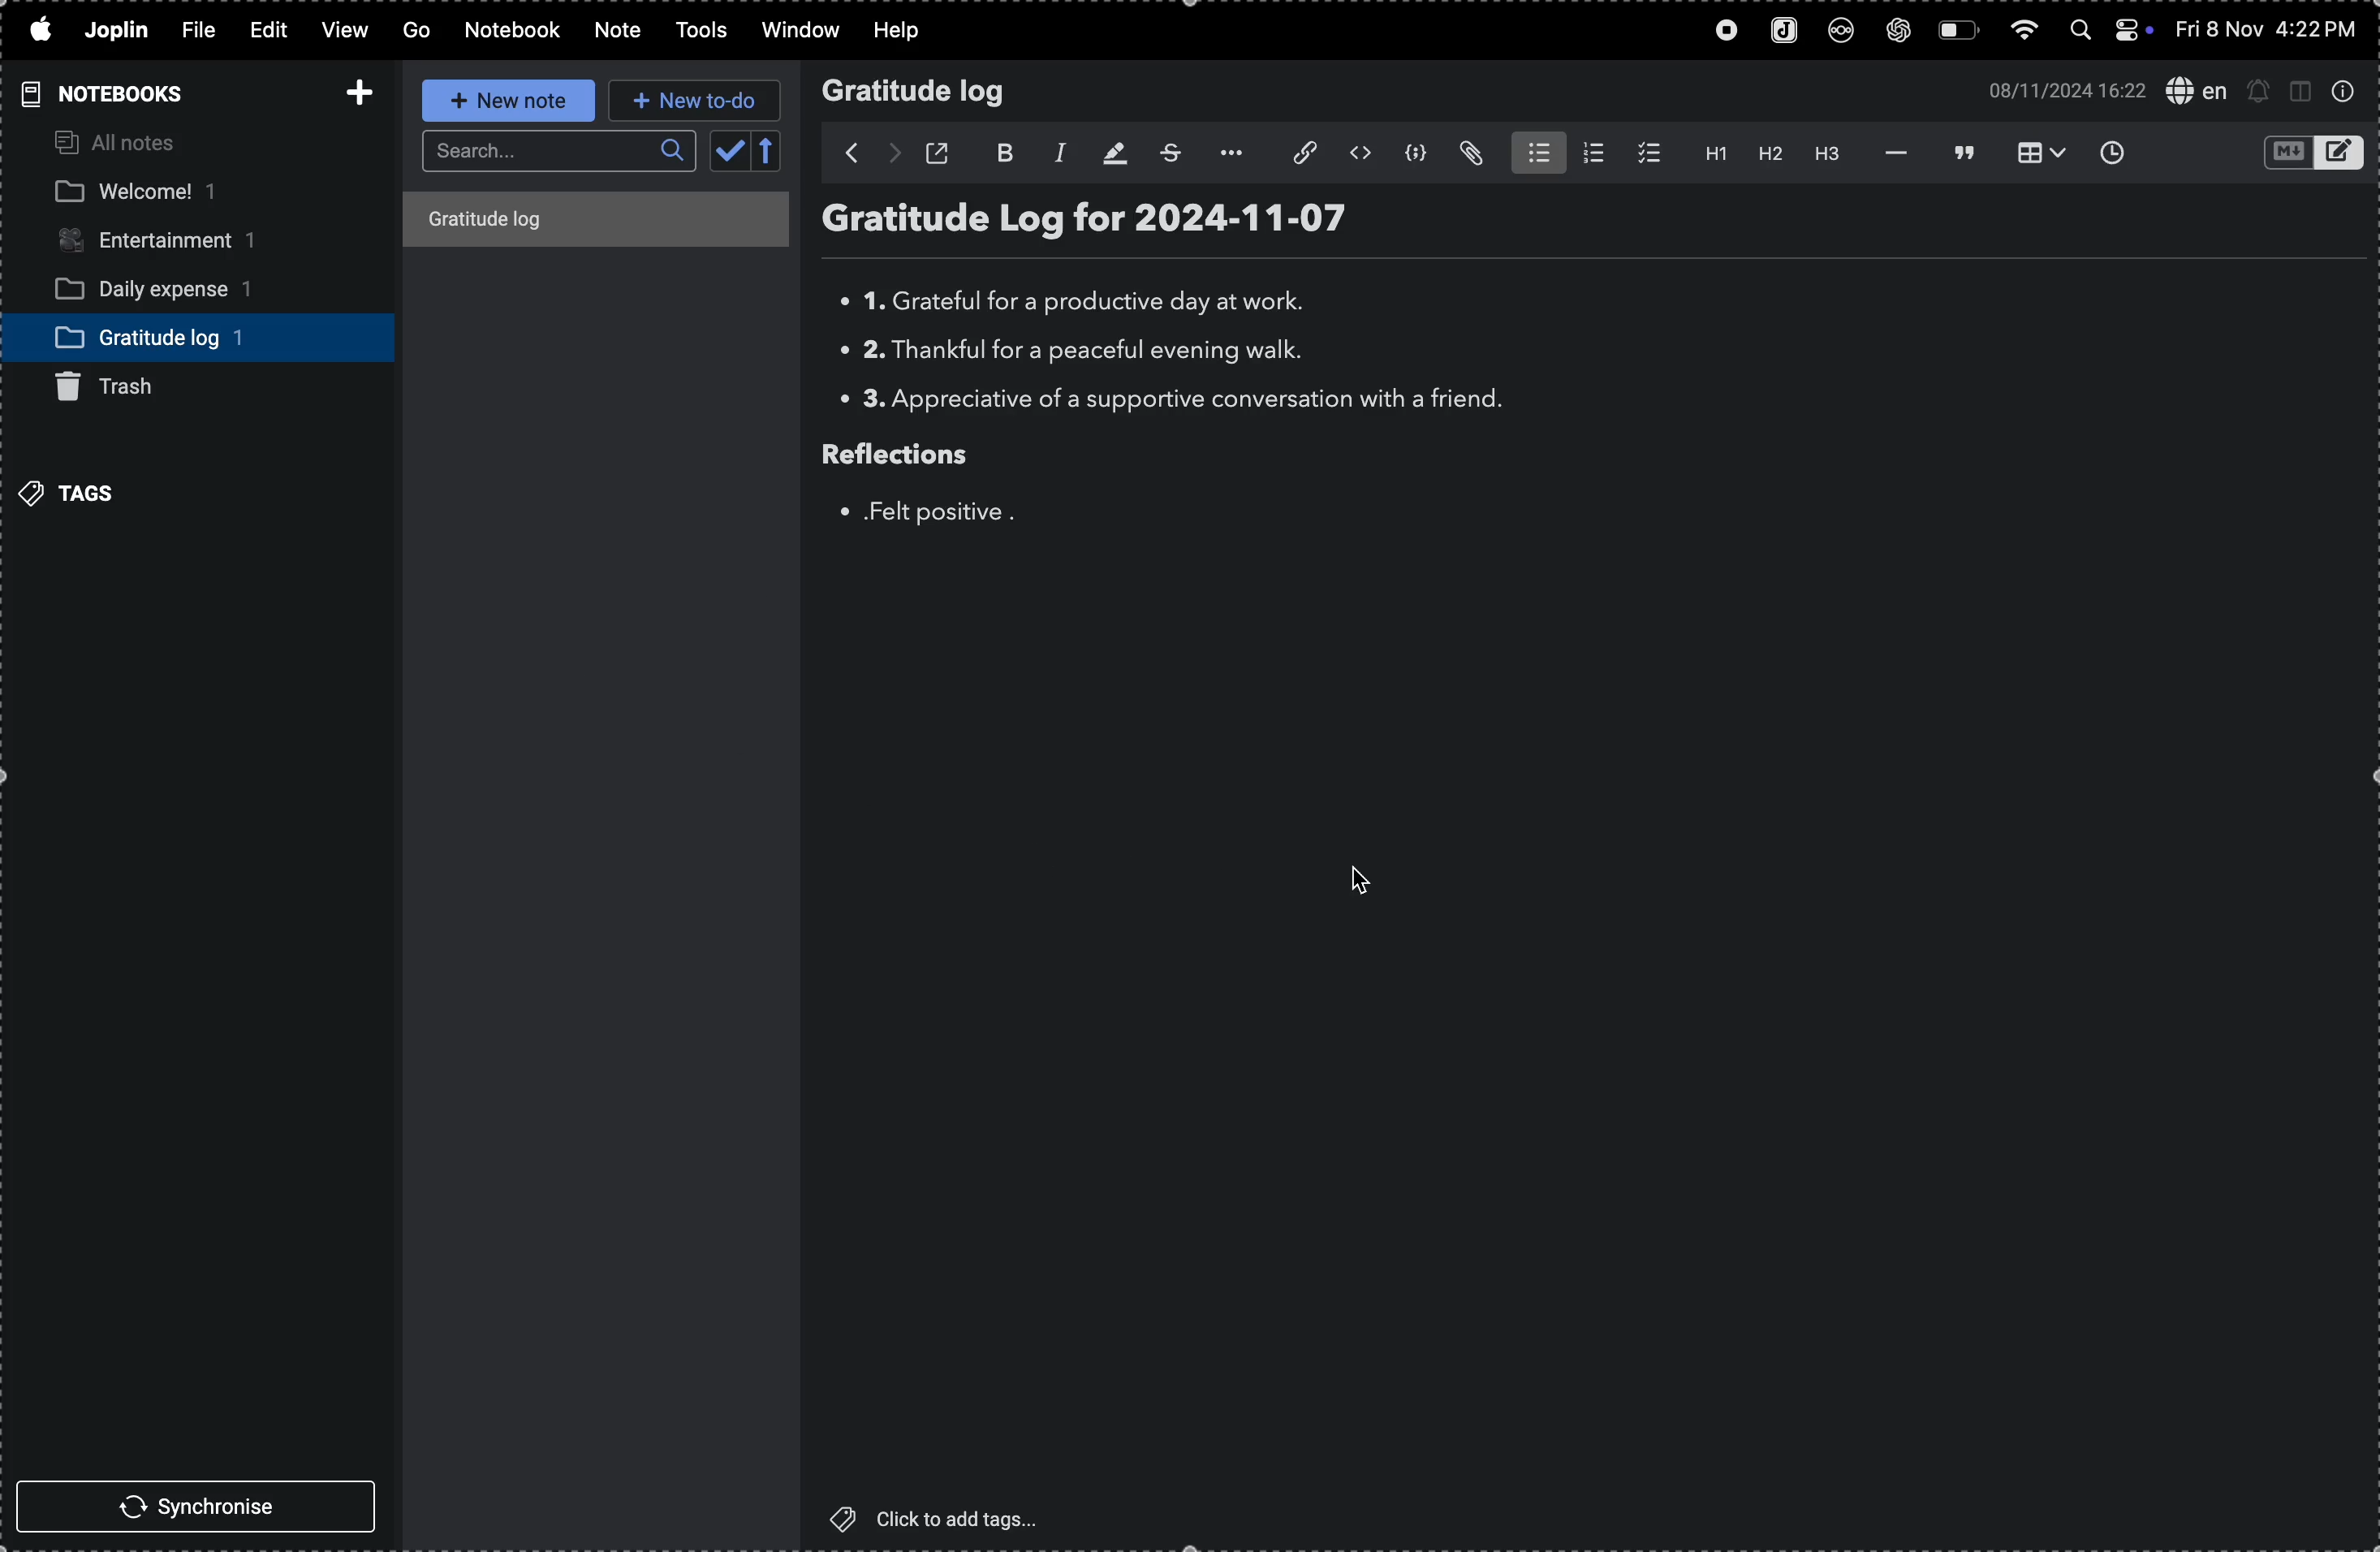  I want to click on click to add tags, so click(944, 1519).